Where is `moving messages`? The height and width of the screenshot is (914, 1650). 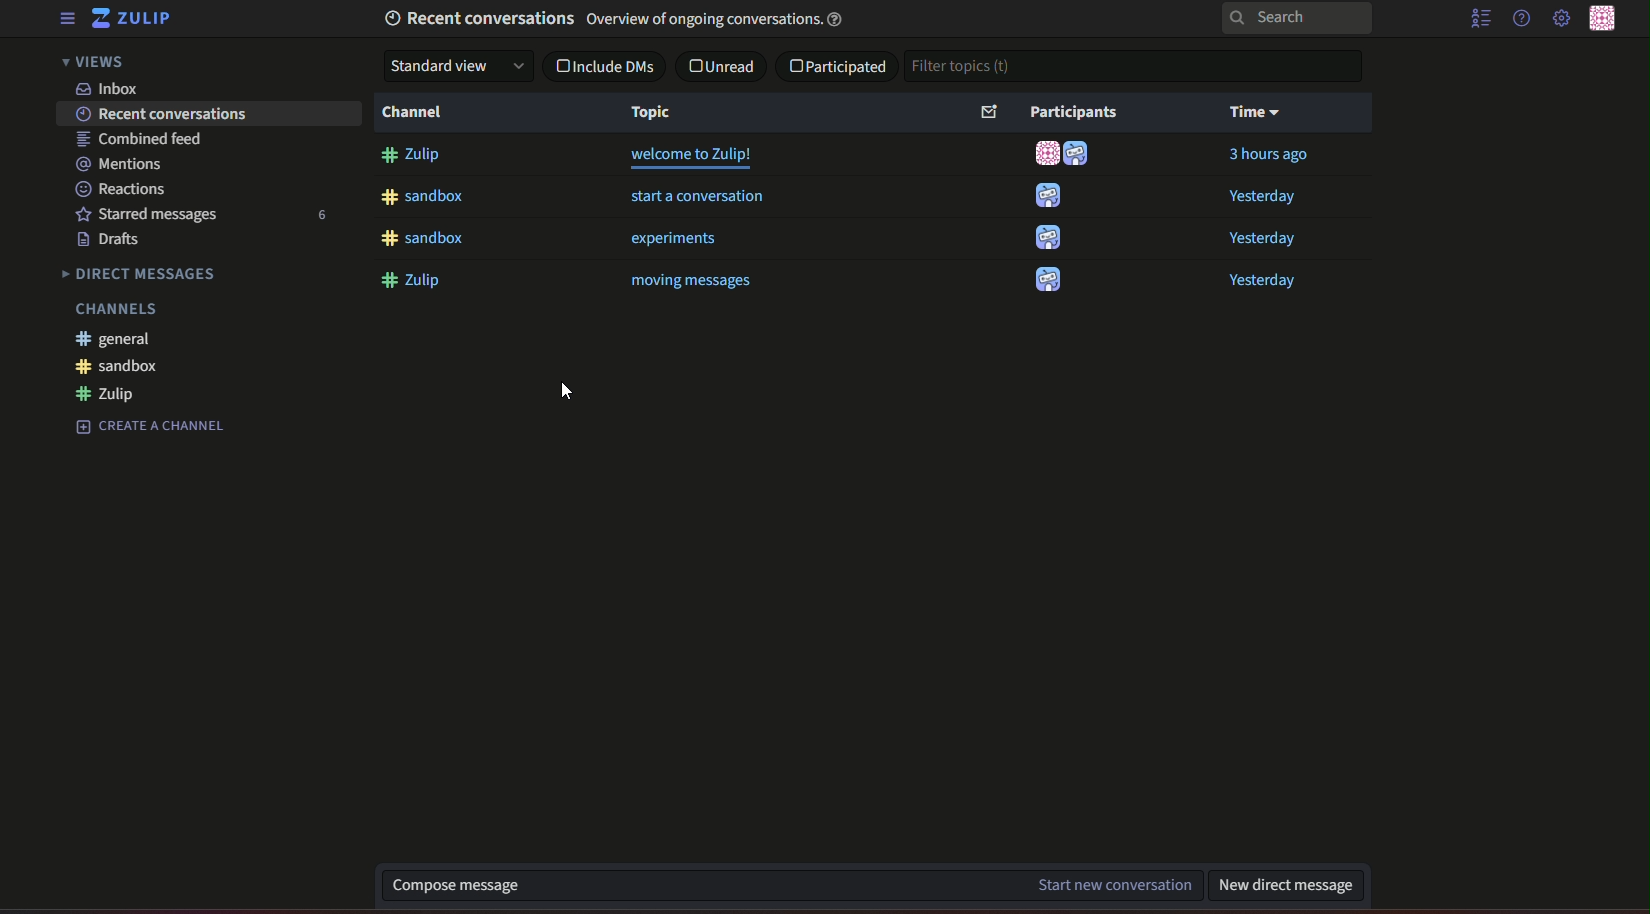 moving messages is located at coordinates (691, 284).